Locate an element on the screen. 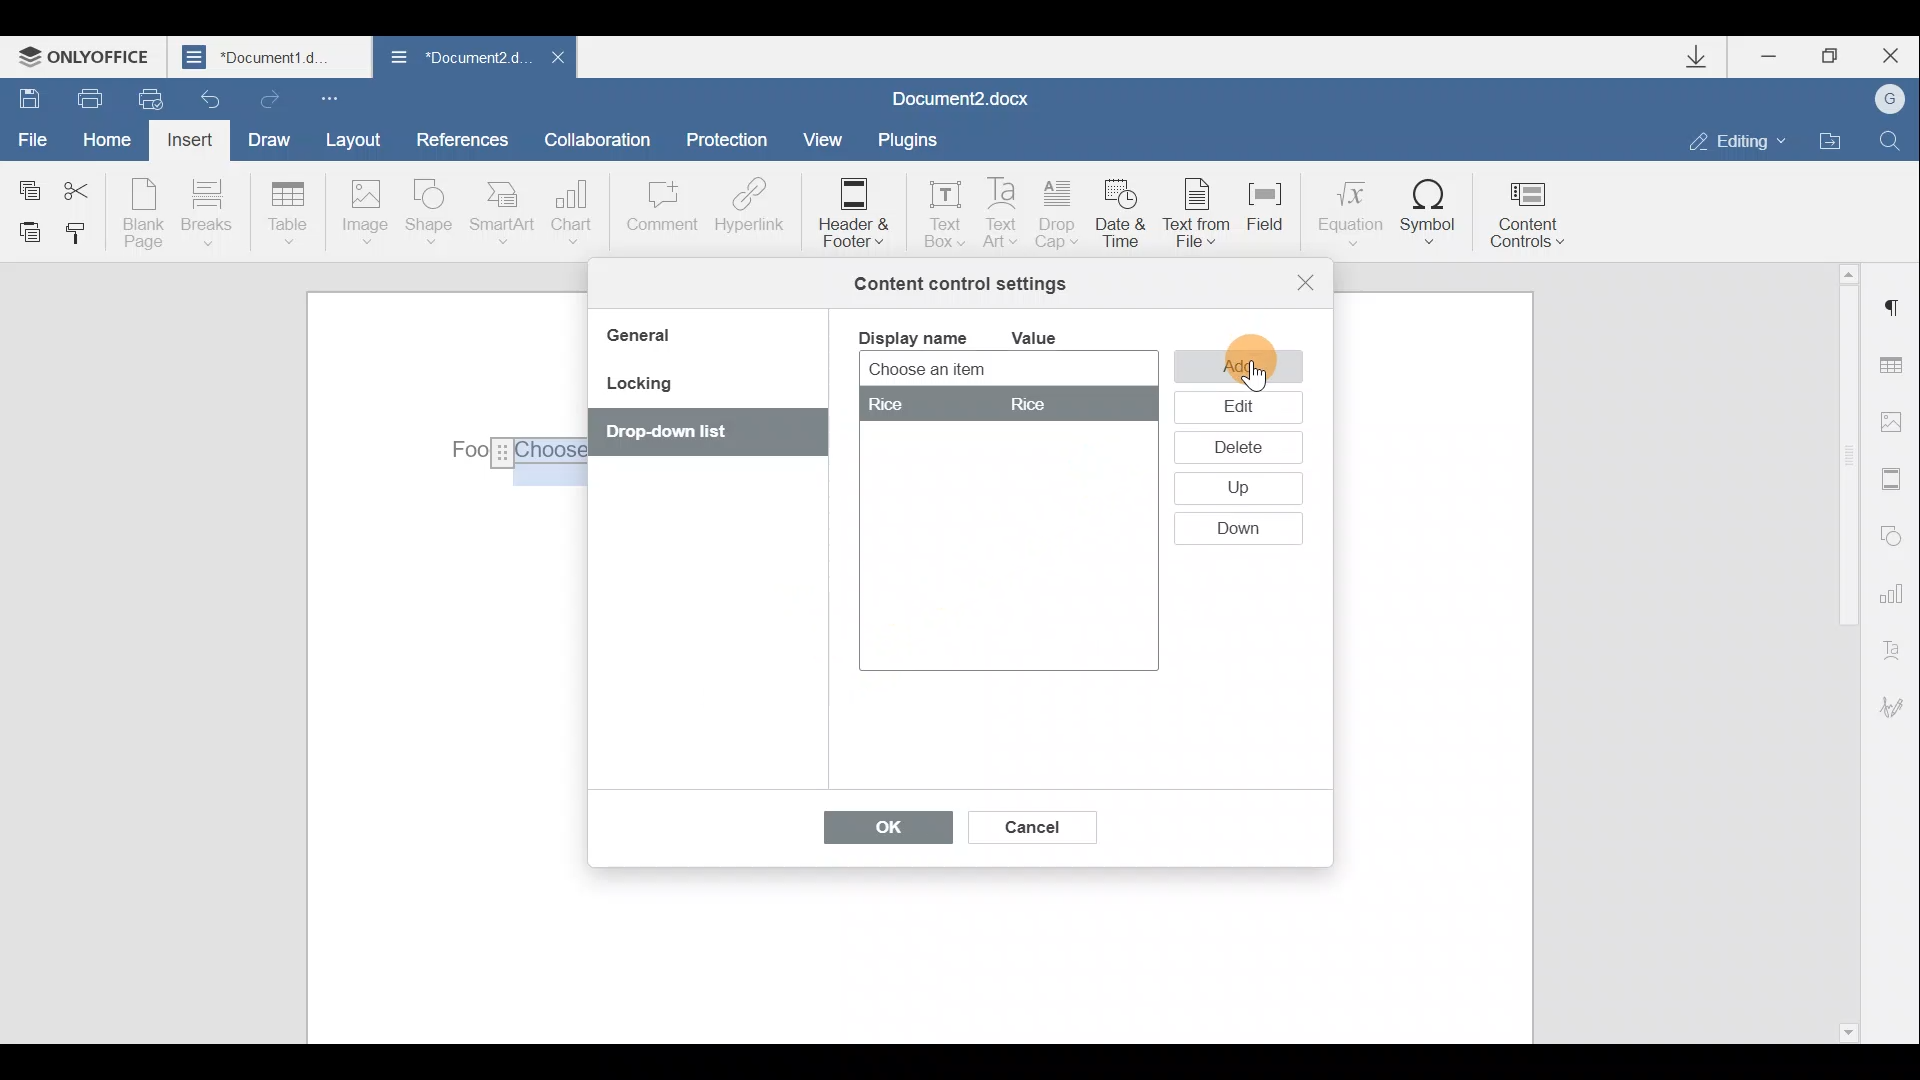  Plugins is located at coordinates (914, 140).